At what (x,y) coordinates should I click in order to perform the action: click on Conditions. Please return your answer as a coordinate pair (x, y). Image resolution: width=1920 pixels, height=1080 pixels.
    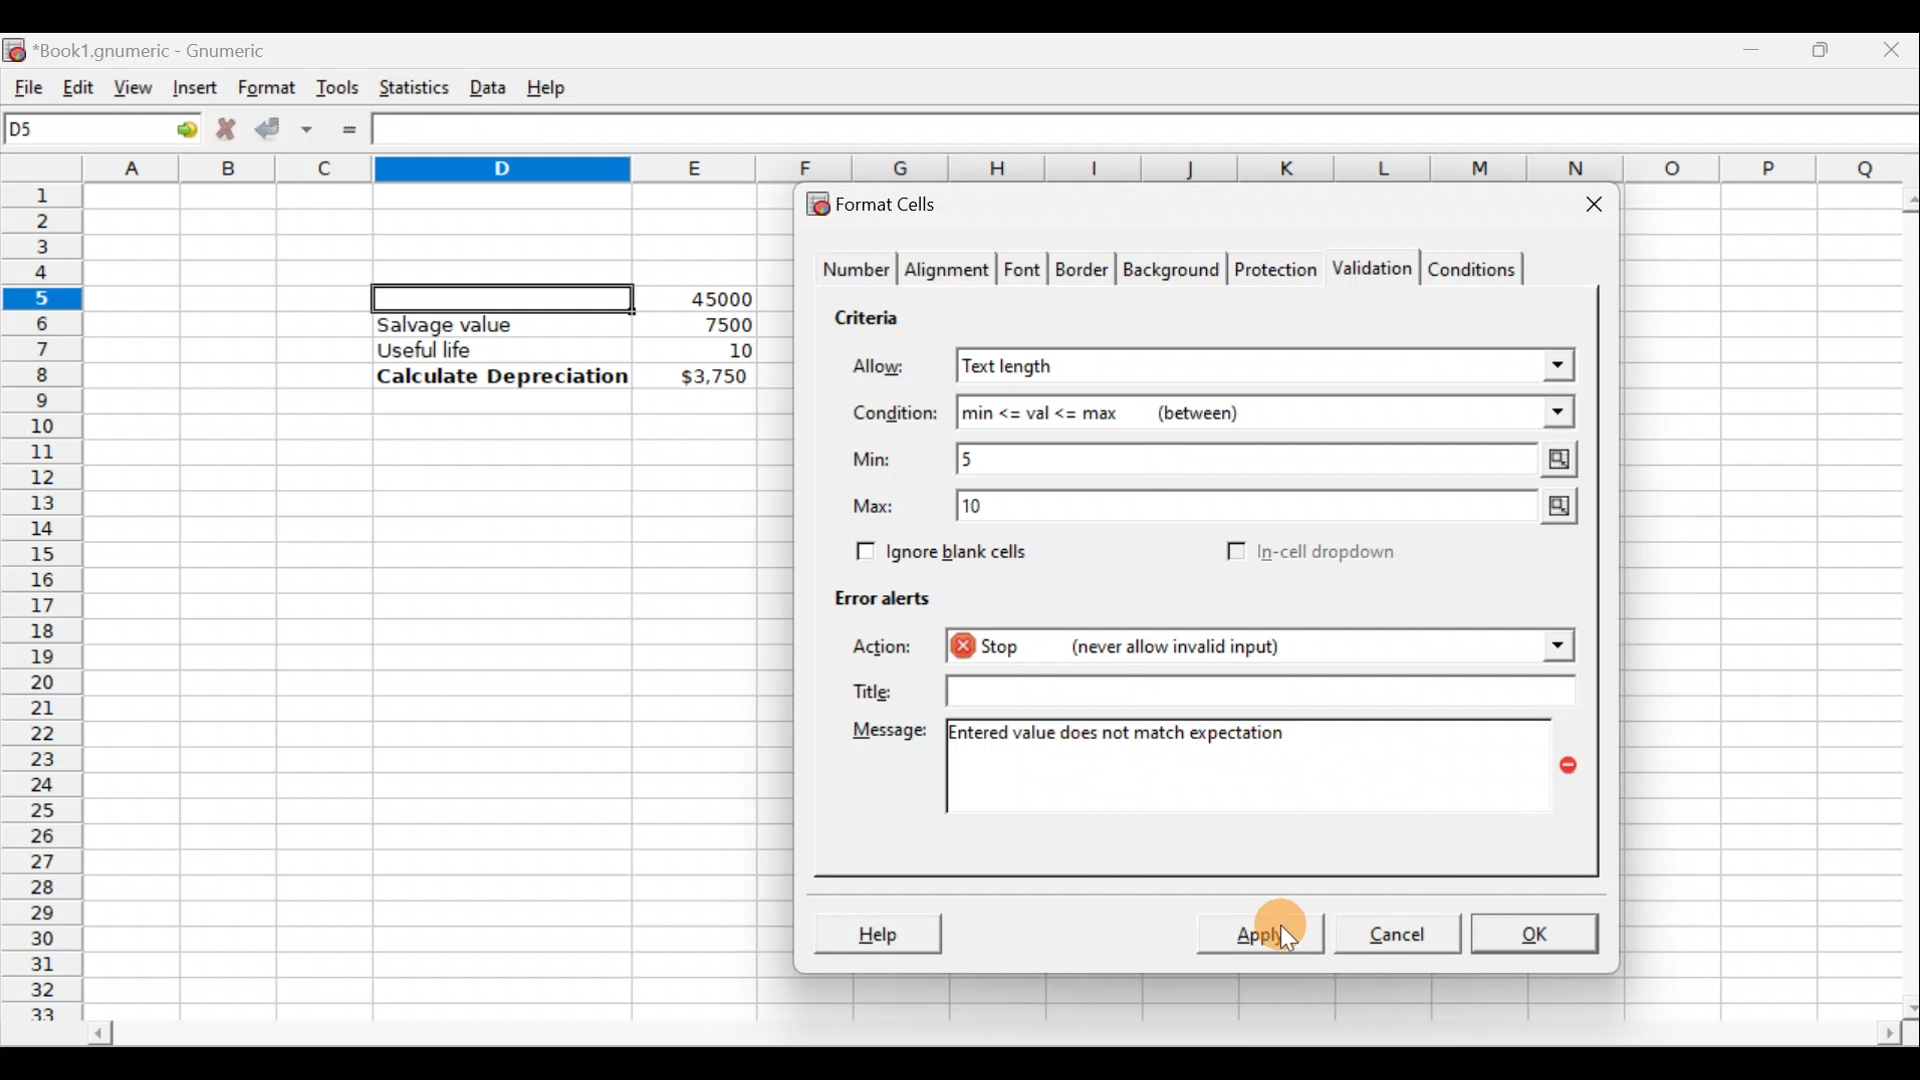
    Looking at the image, I should click on (1471, 268).